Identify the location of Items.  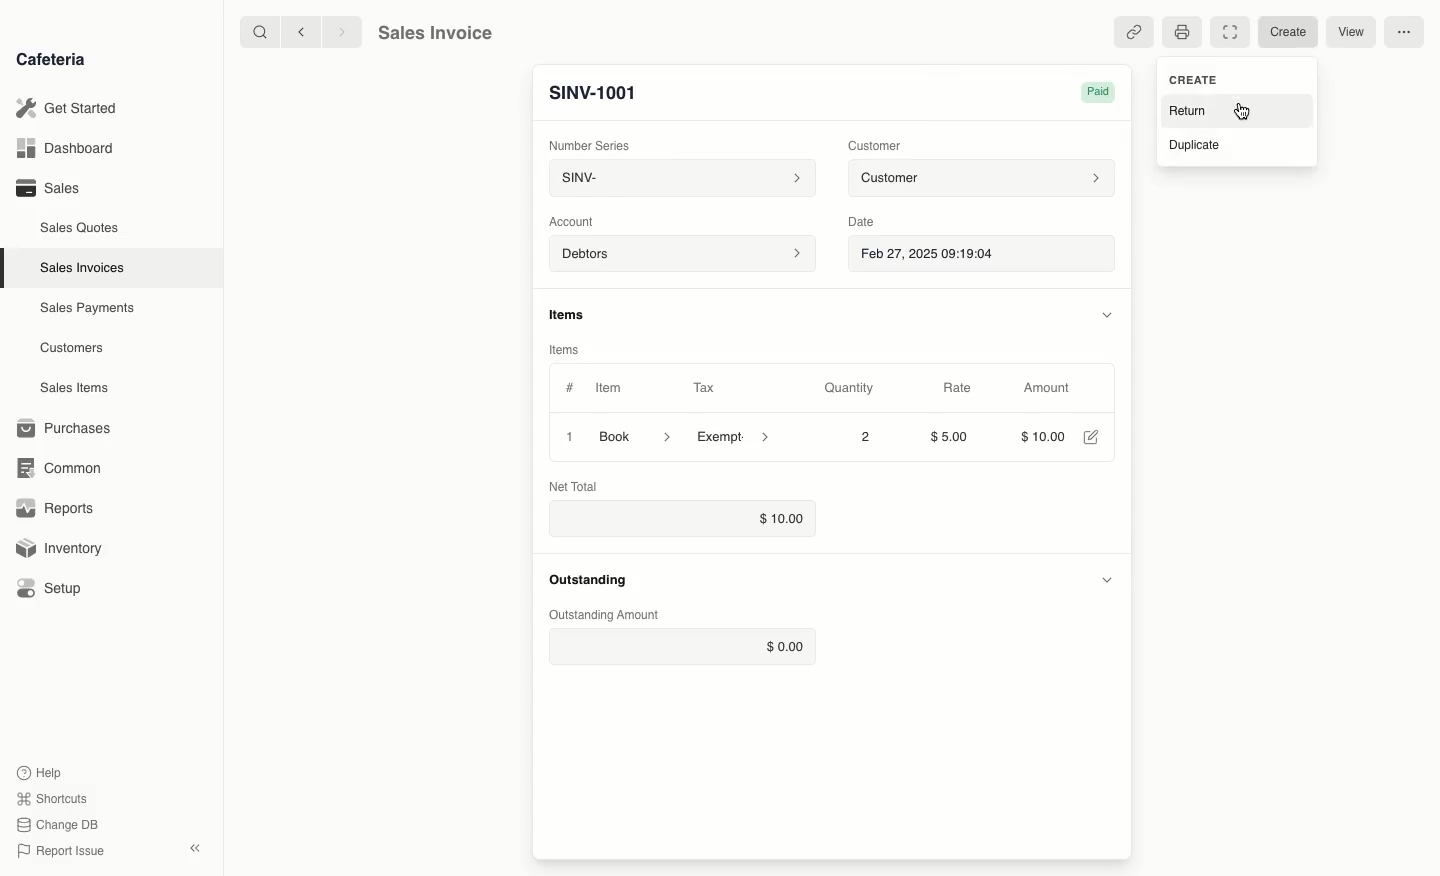
(563, 351).